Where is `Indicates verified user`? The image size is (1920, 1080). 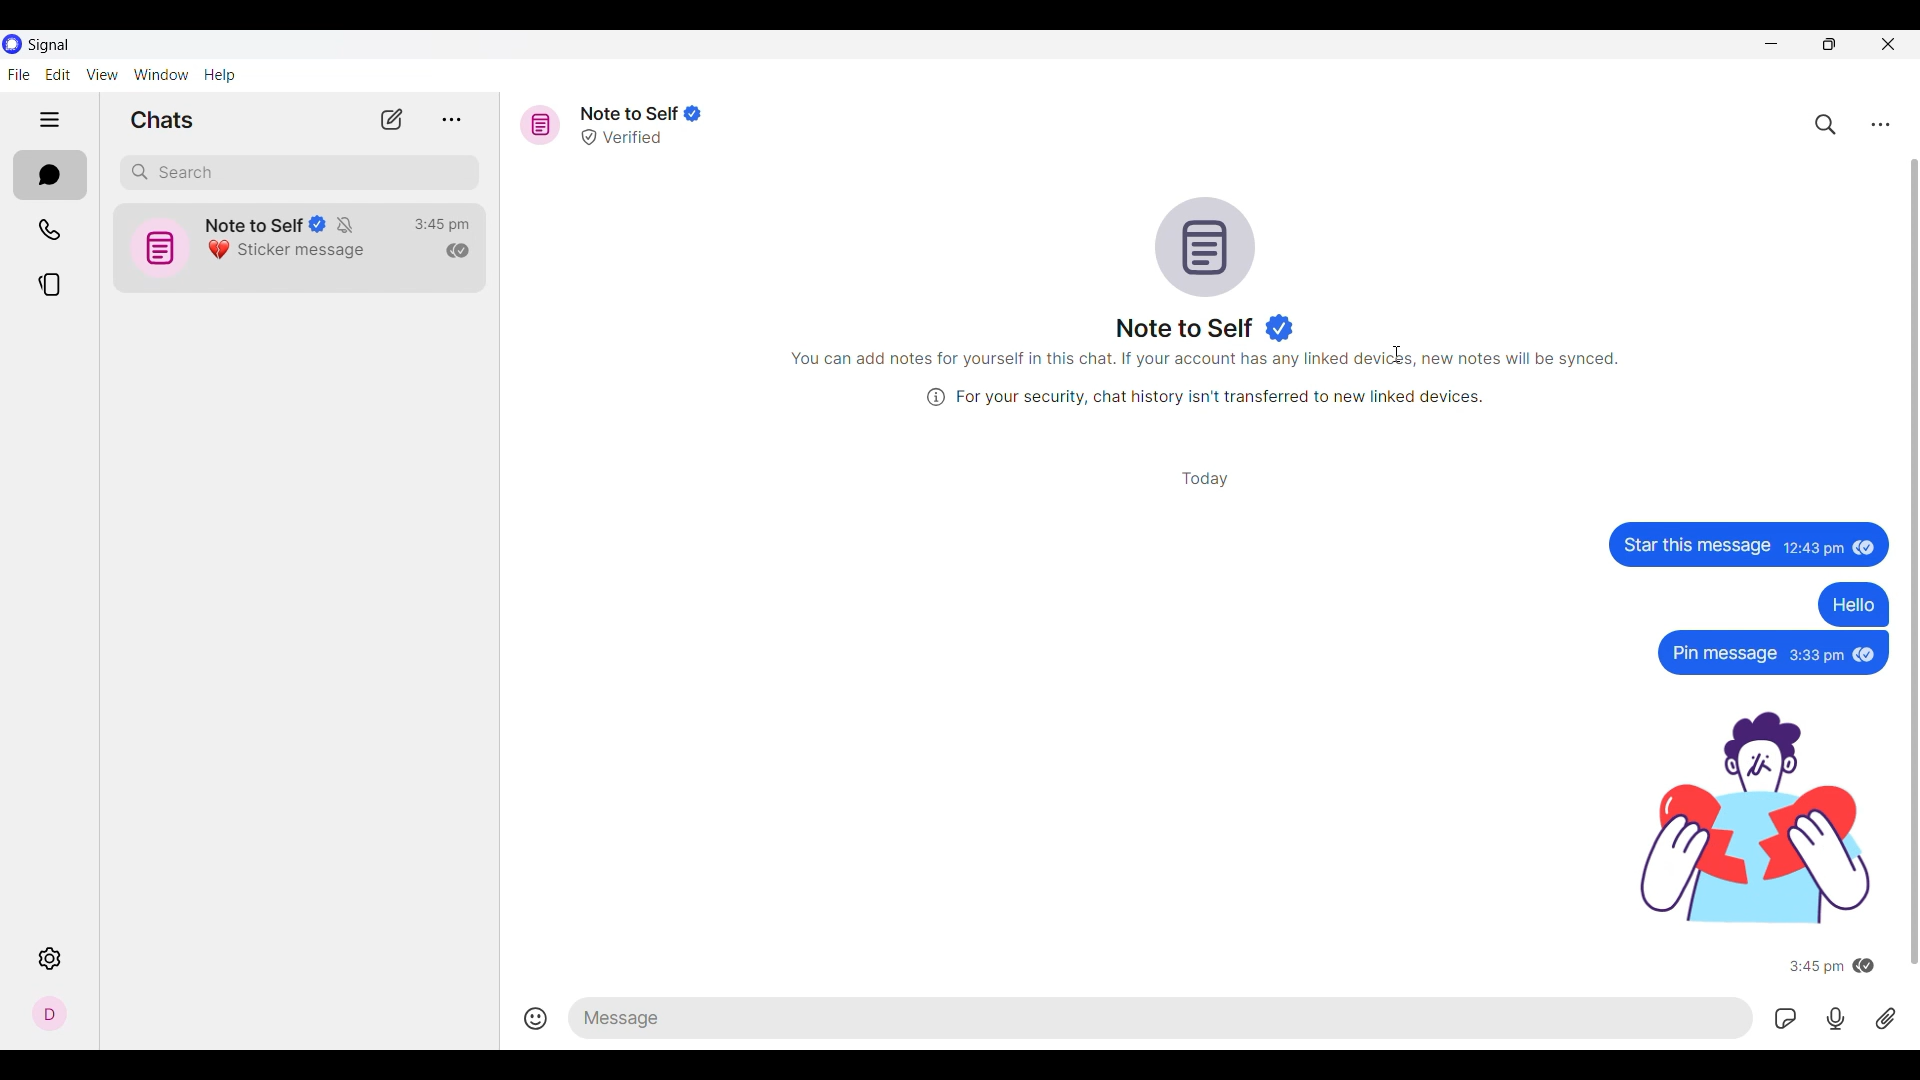
Indicates verified user is located at coordinates (1280, 328).